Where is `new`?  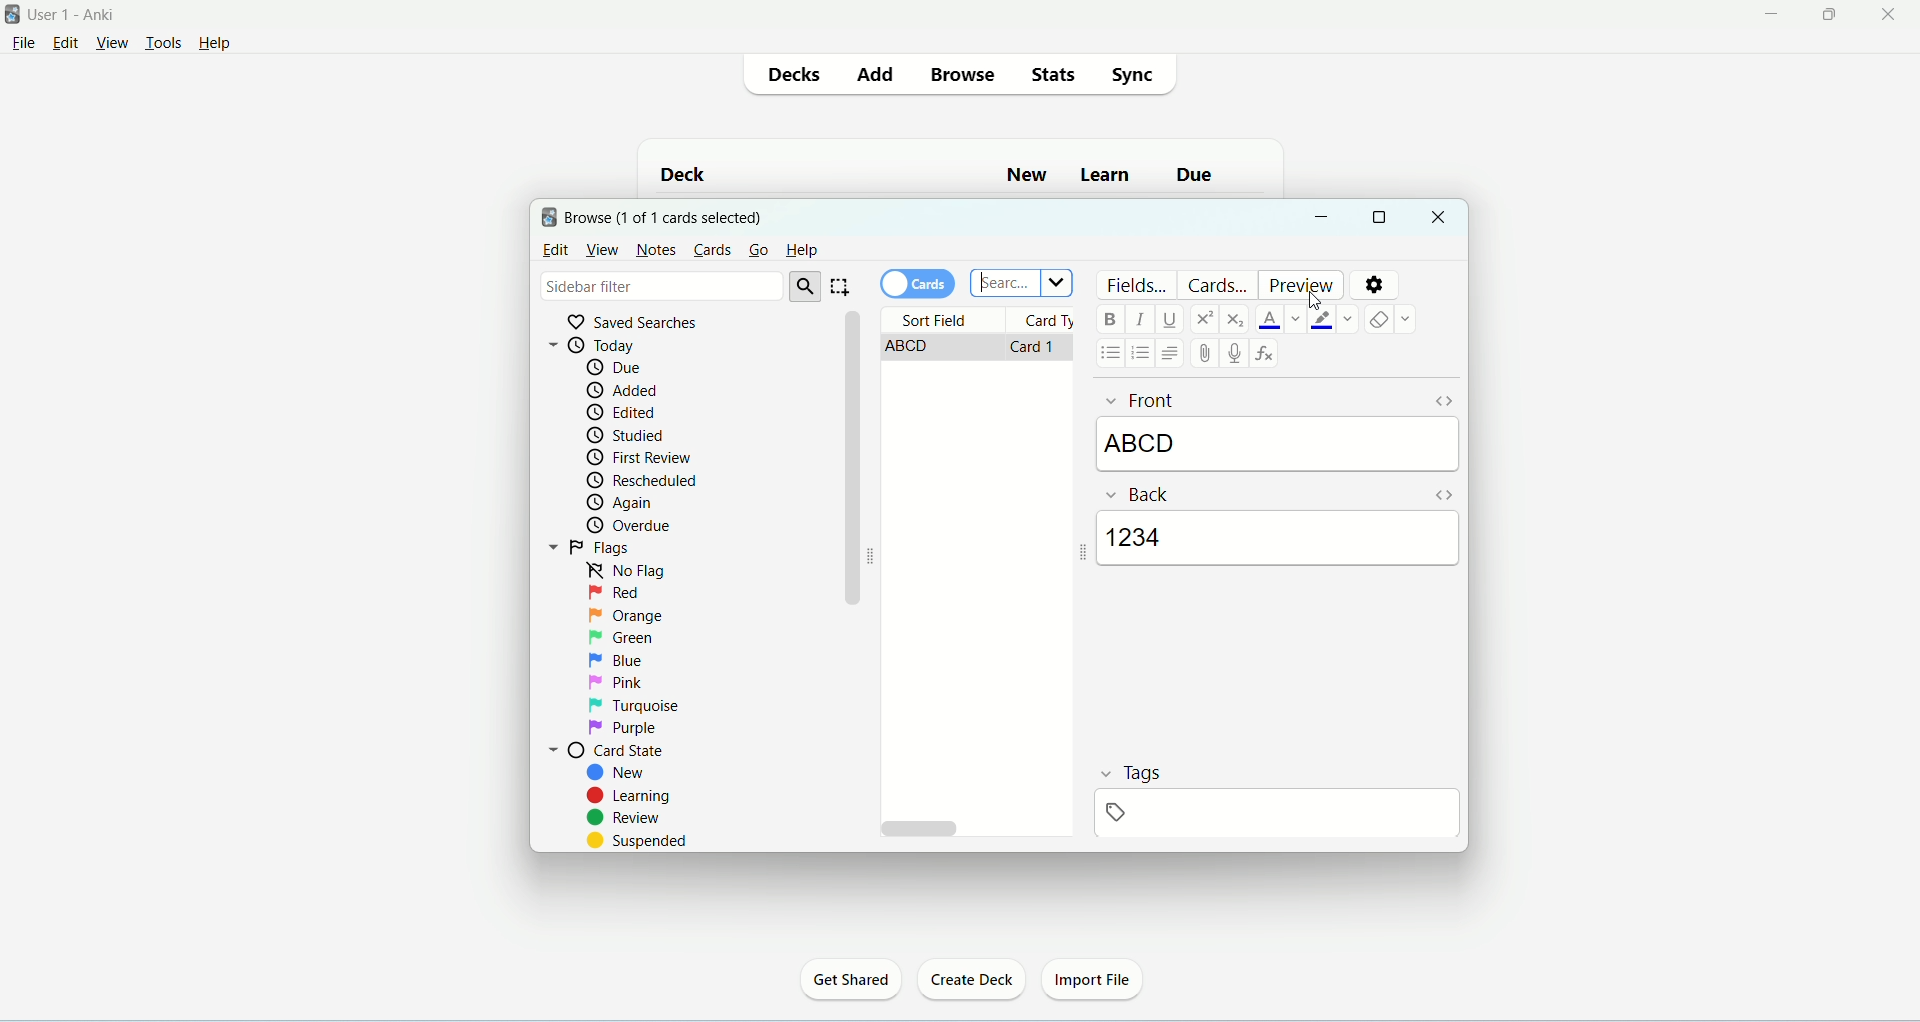 new is located at coordinates (1031, 174).